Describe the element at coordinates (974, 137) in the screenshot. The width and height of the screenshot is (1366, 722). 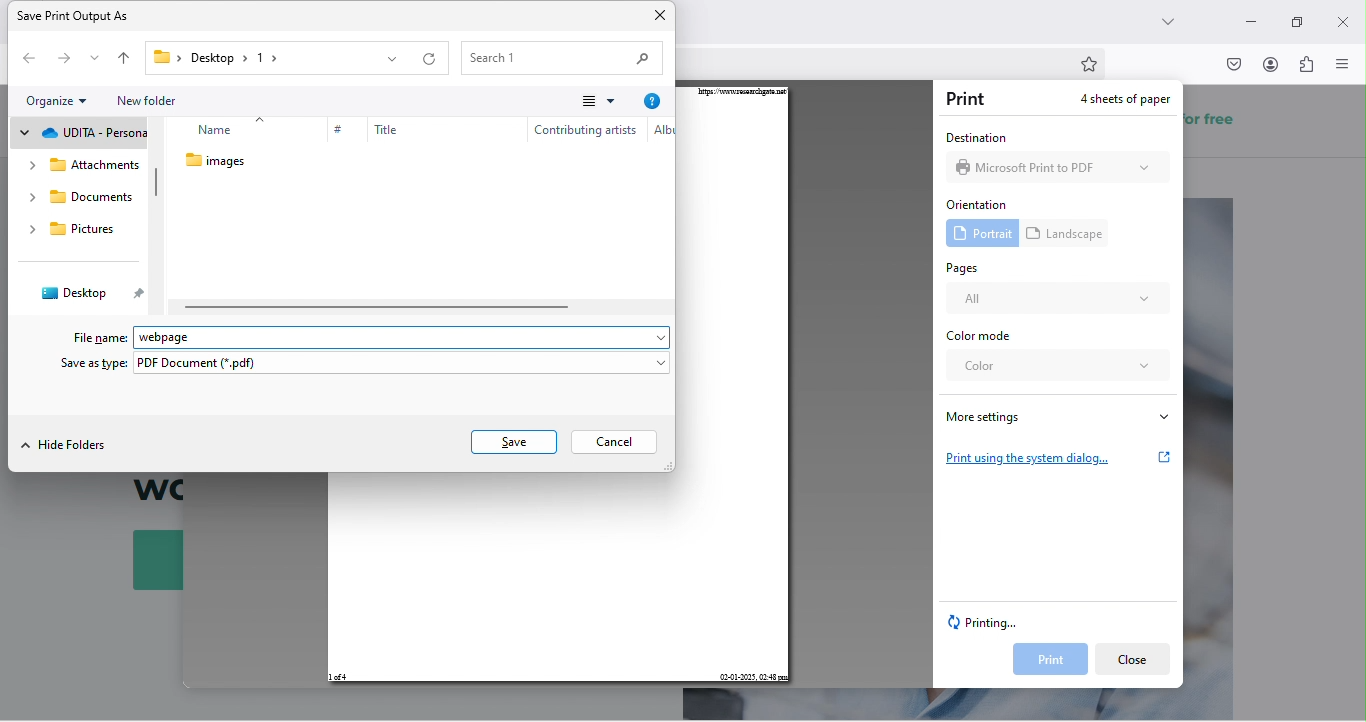
I see `destination` at that location.